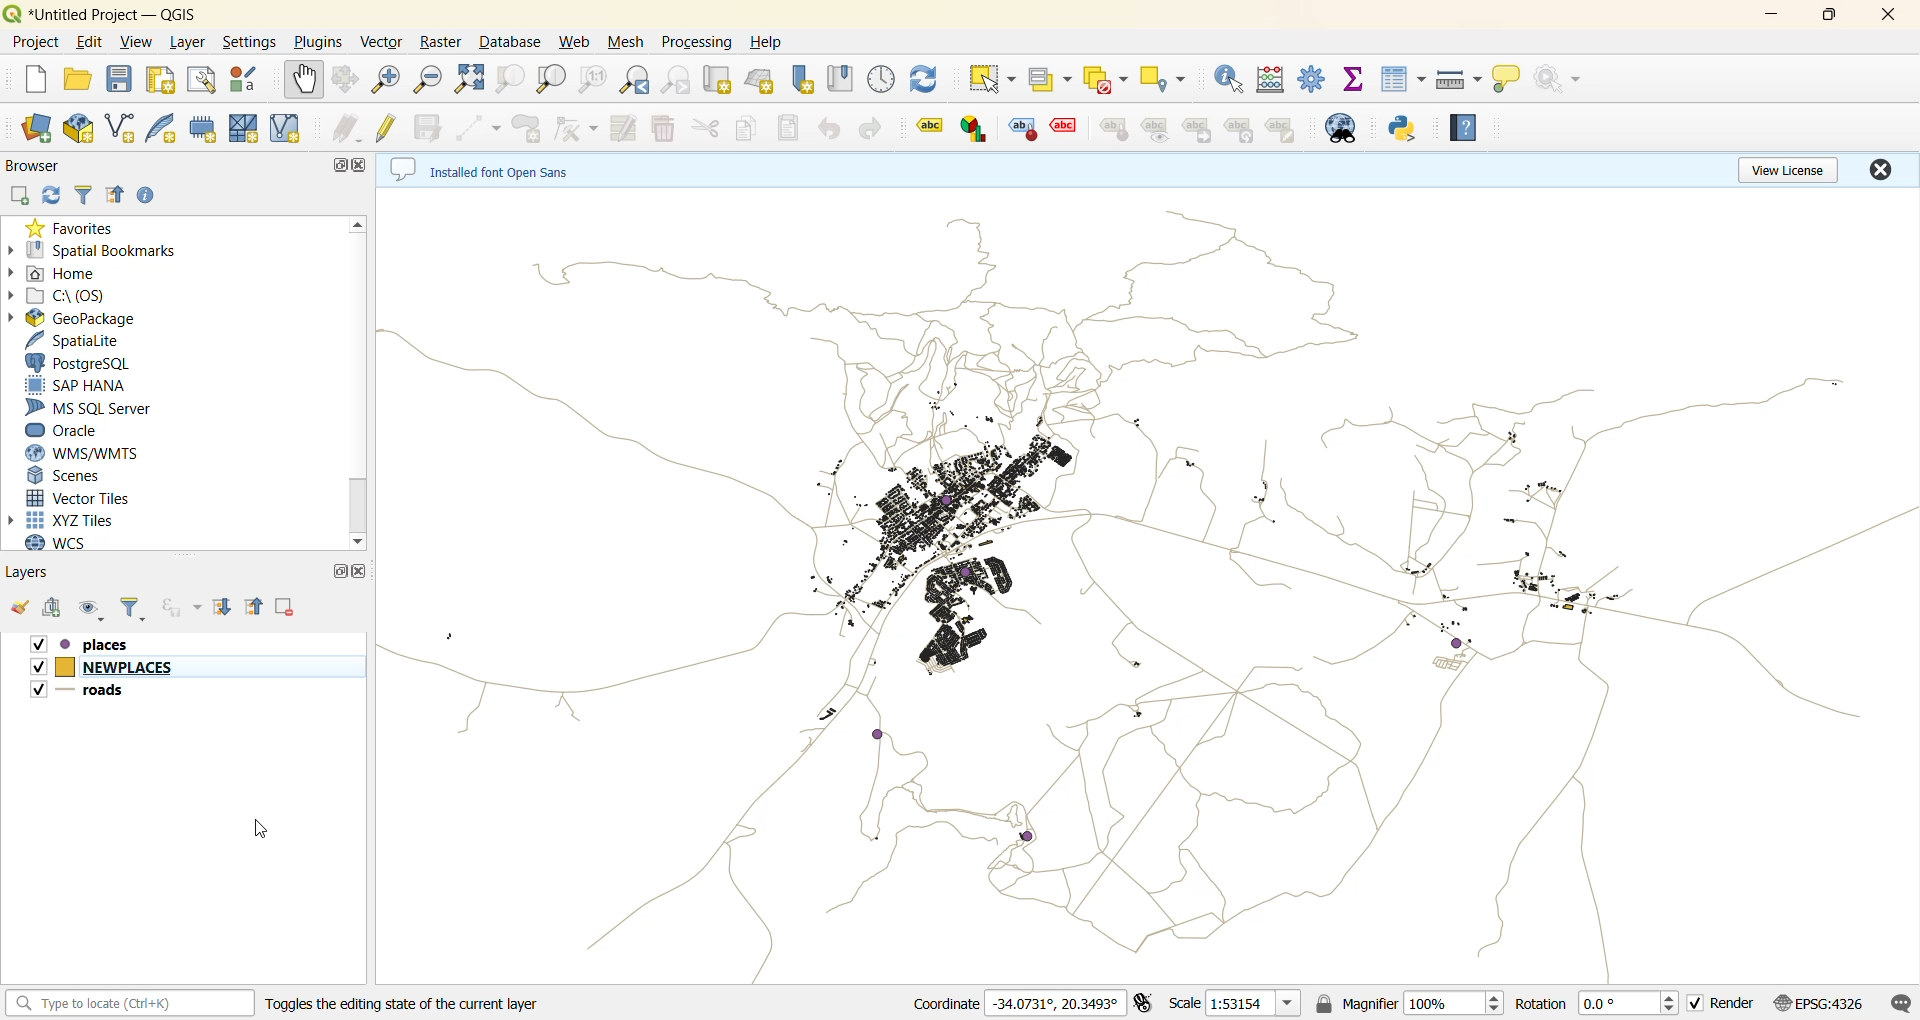 The image size is (1920, 1020). I want to click on render, so click(1727, 1006).